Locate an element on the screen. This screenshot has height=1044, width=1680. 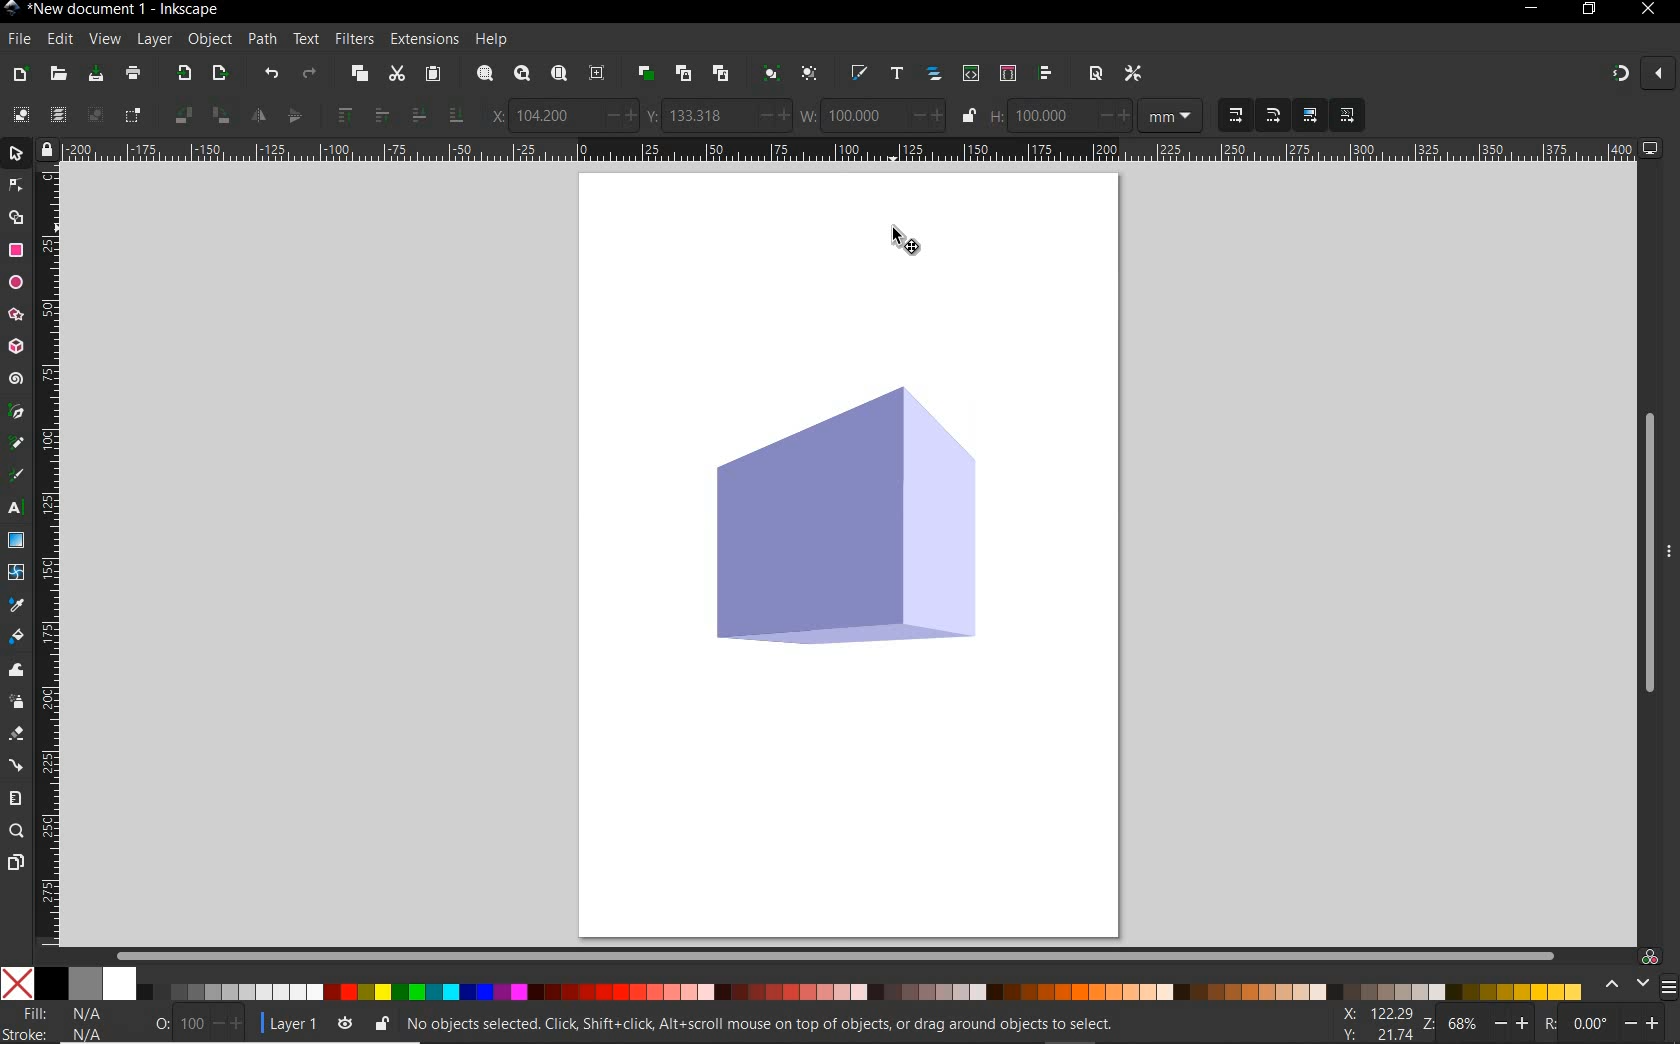
file is located at coordinates (19, 40).